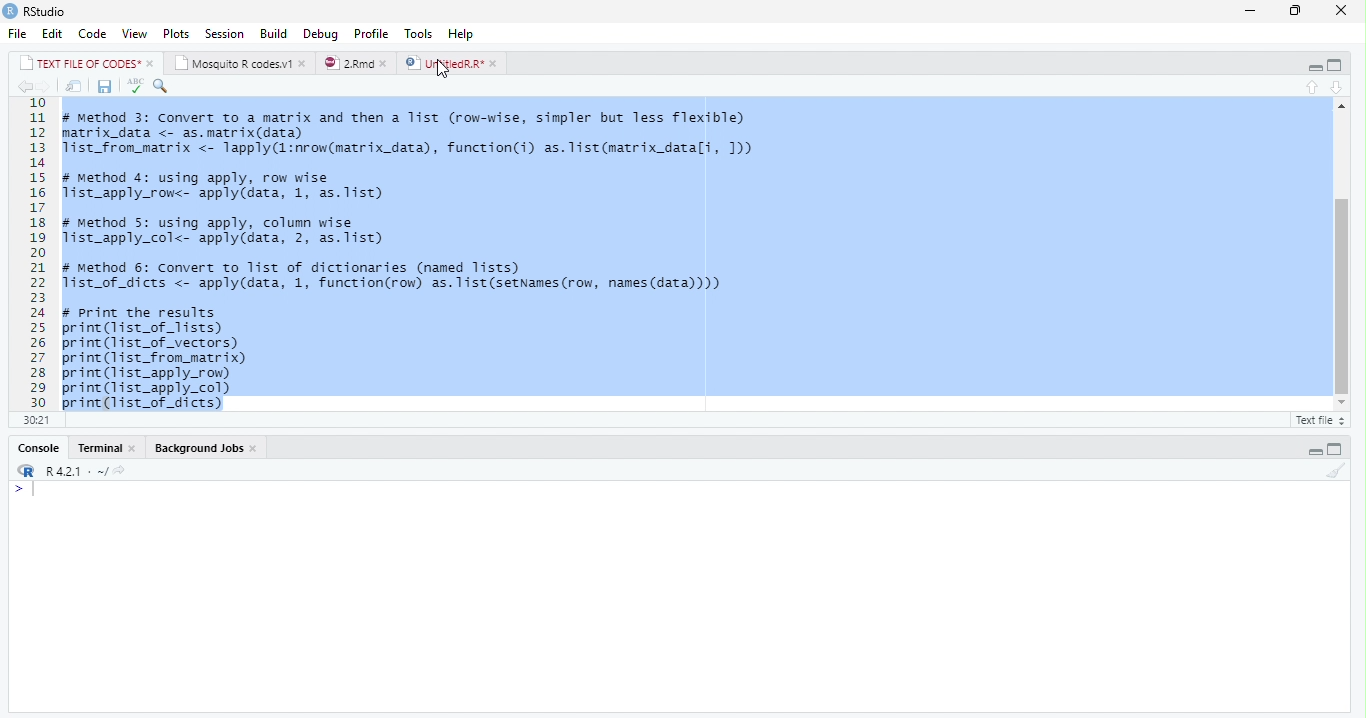  What do you see at coordinates (162, 88) in the screenshot?
I see `Find/Replace` at bounding box center [162, 88].